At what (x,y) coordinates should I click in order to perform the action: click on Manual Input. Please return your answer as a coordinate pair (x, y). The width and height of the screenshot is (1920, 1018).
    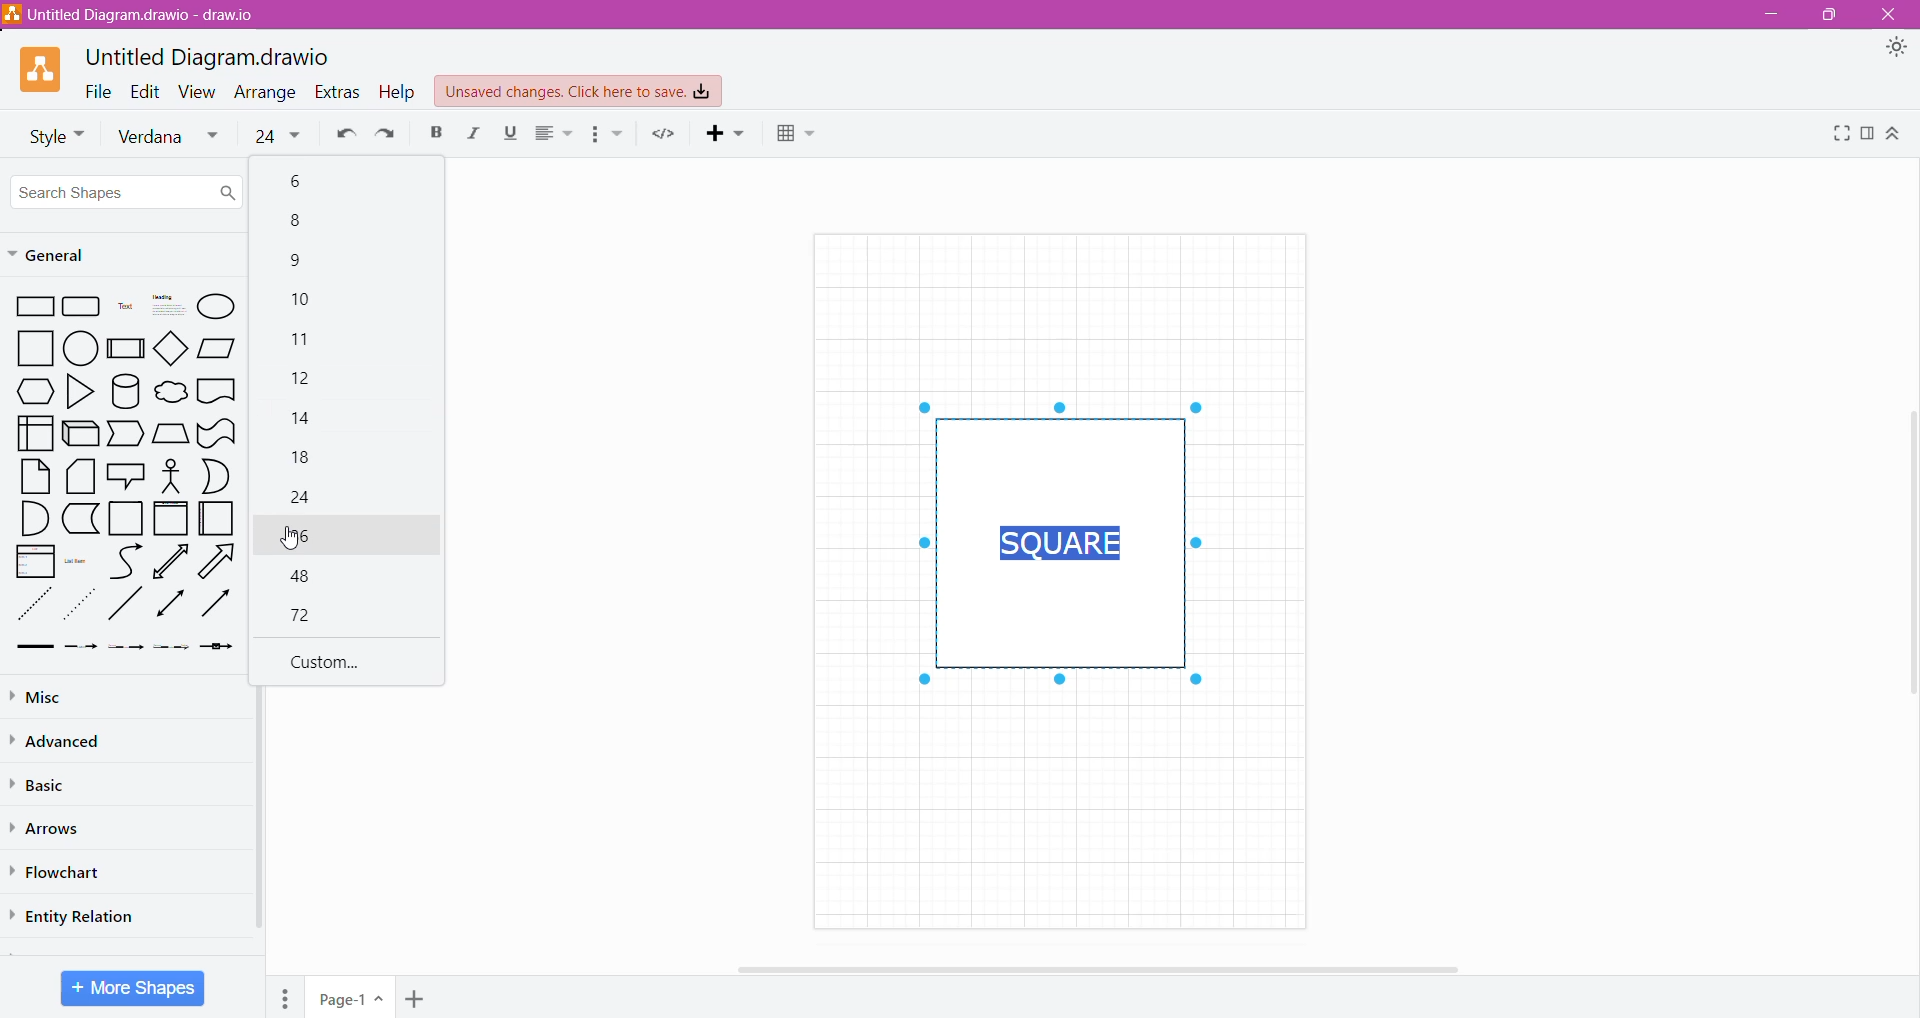
    Looking at the image, I should click on (172, 432).